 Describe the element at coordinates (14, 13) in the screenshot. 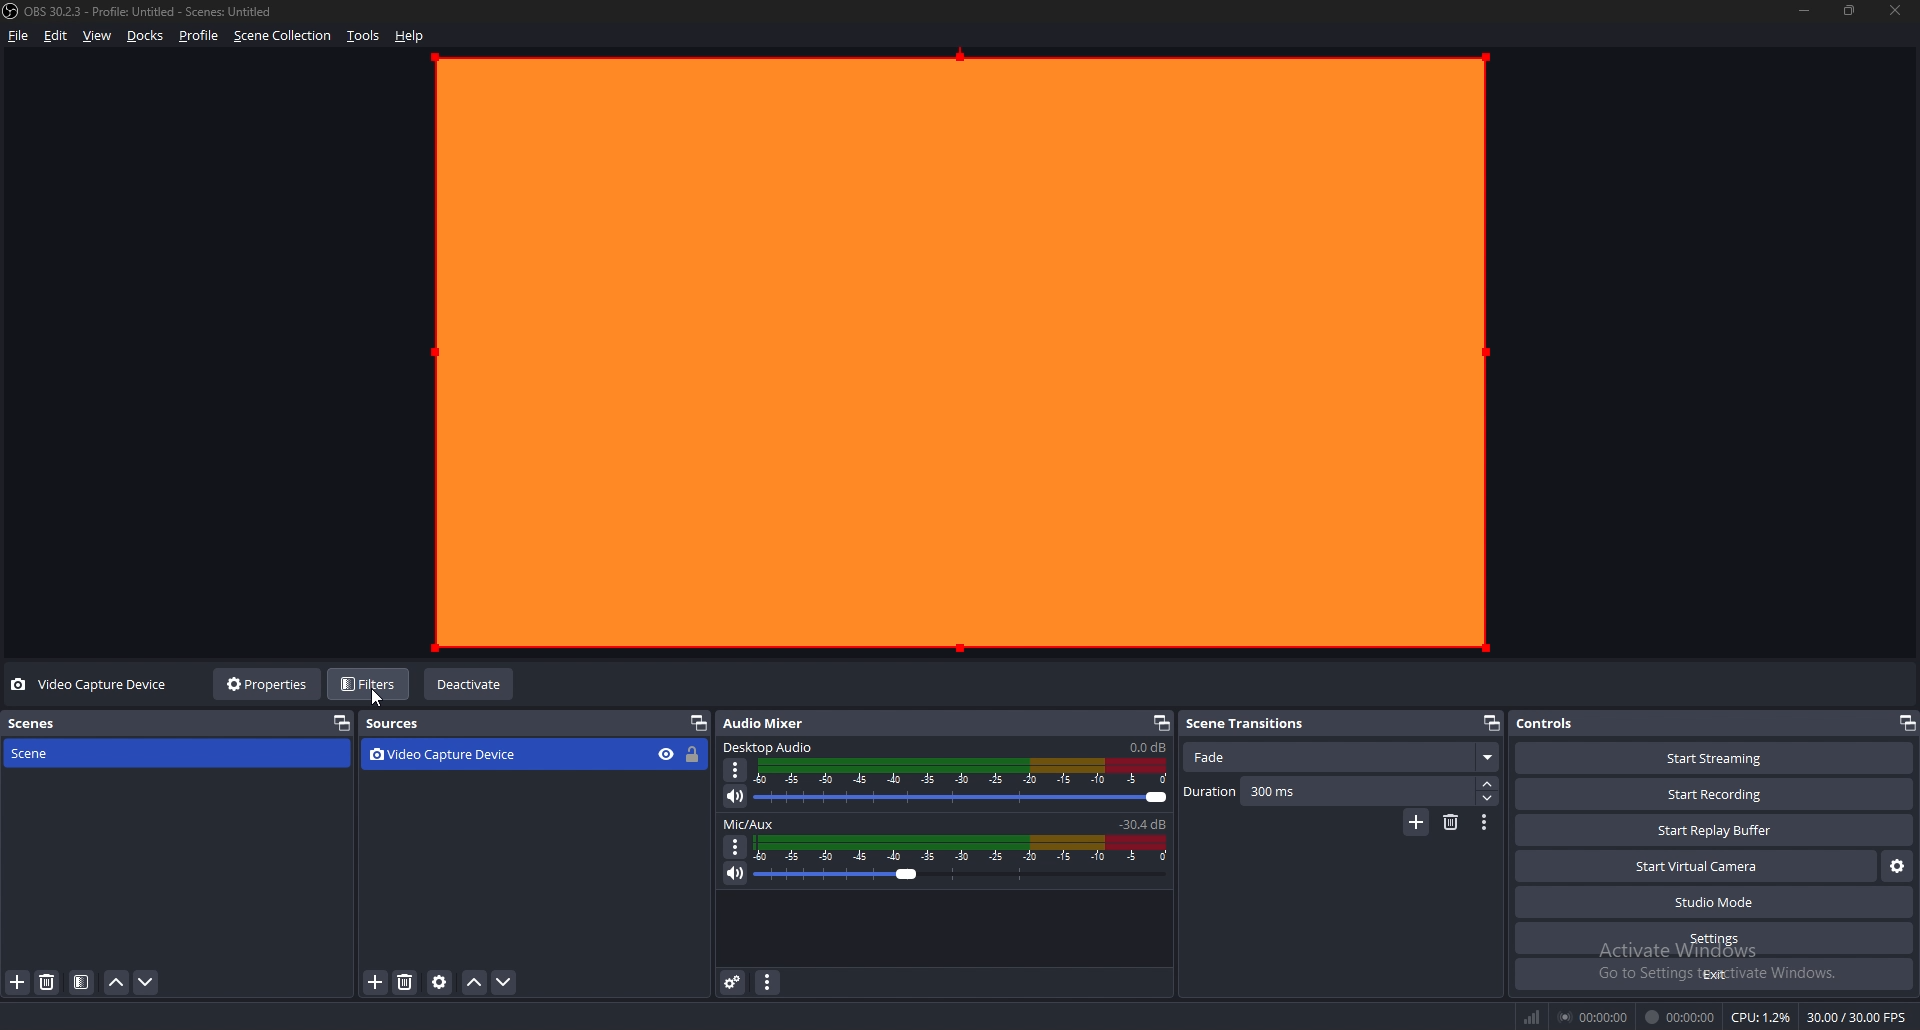

I see `obs logo` at that location.